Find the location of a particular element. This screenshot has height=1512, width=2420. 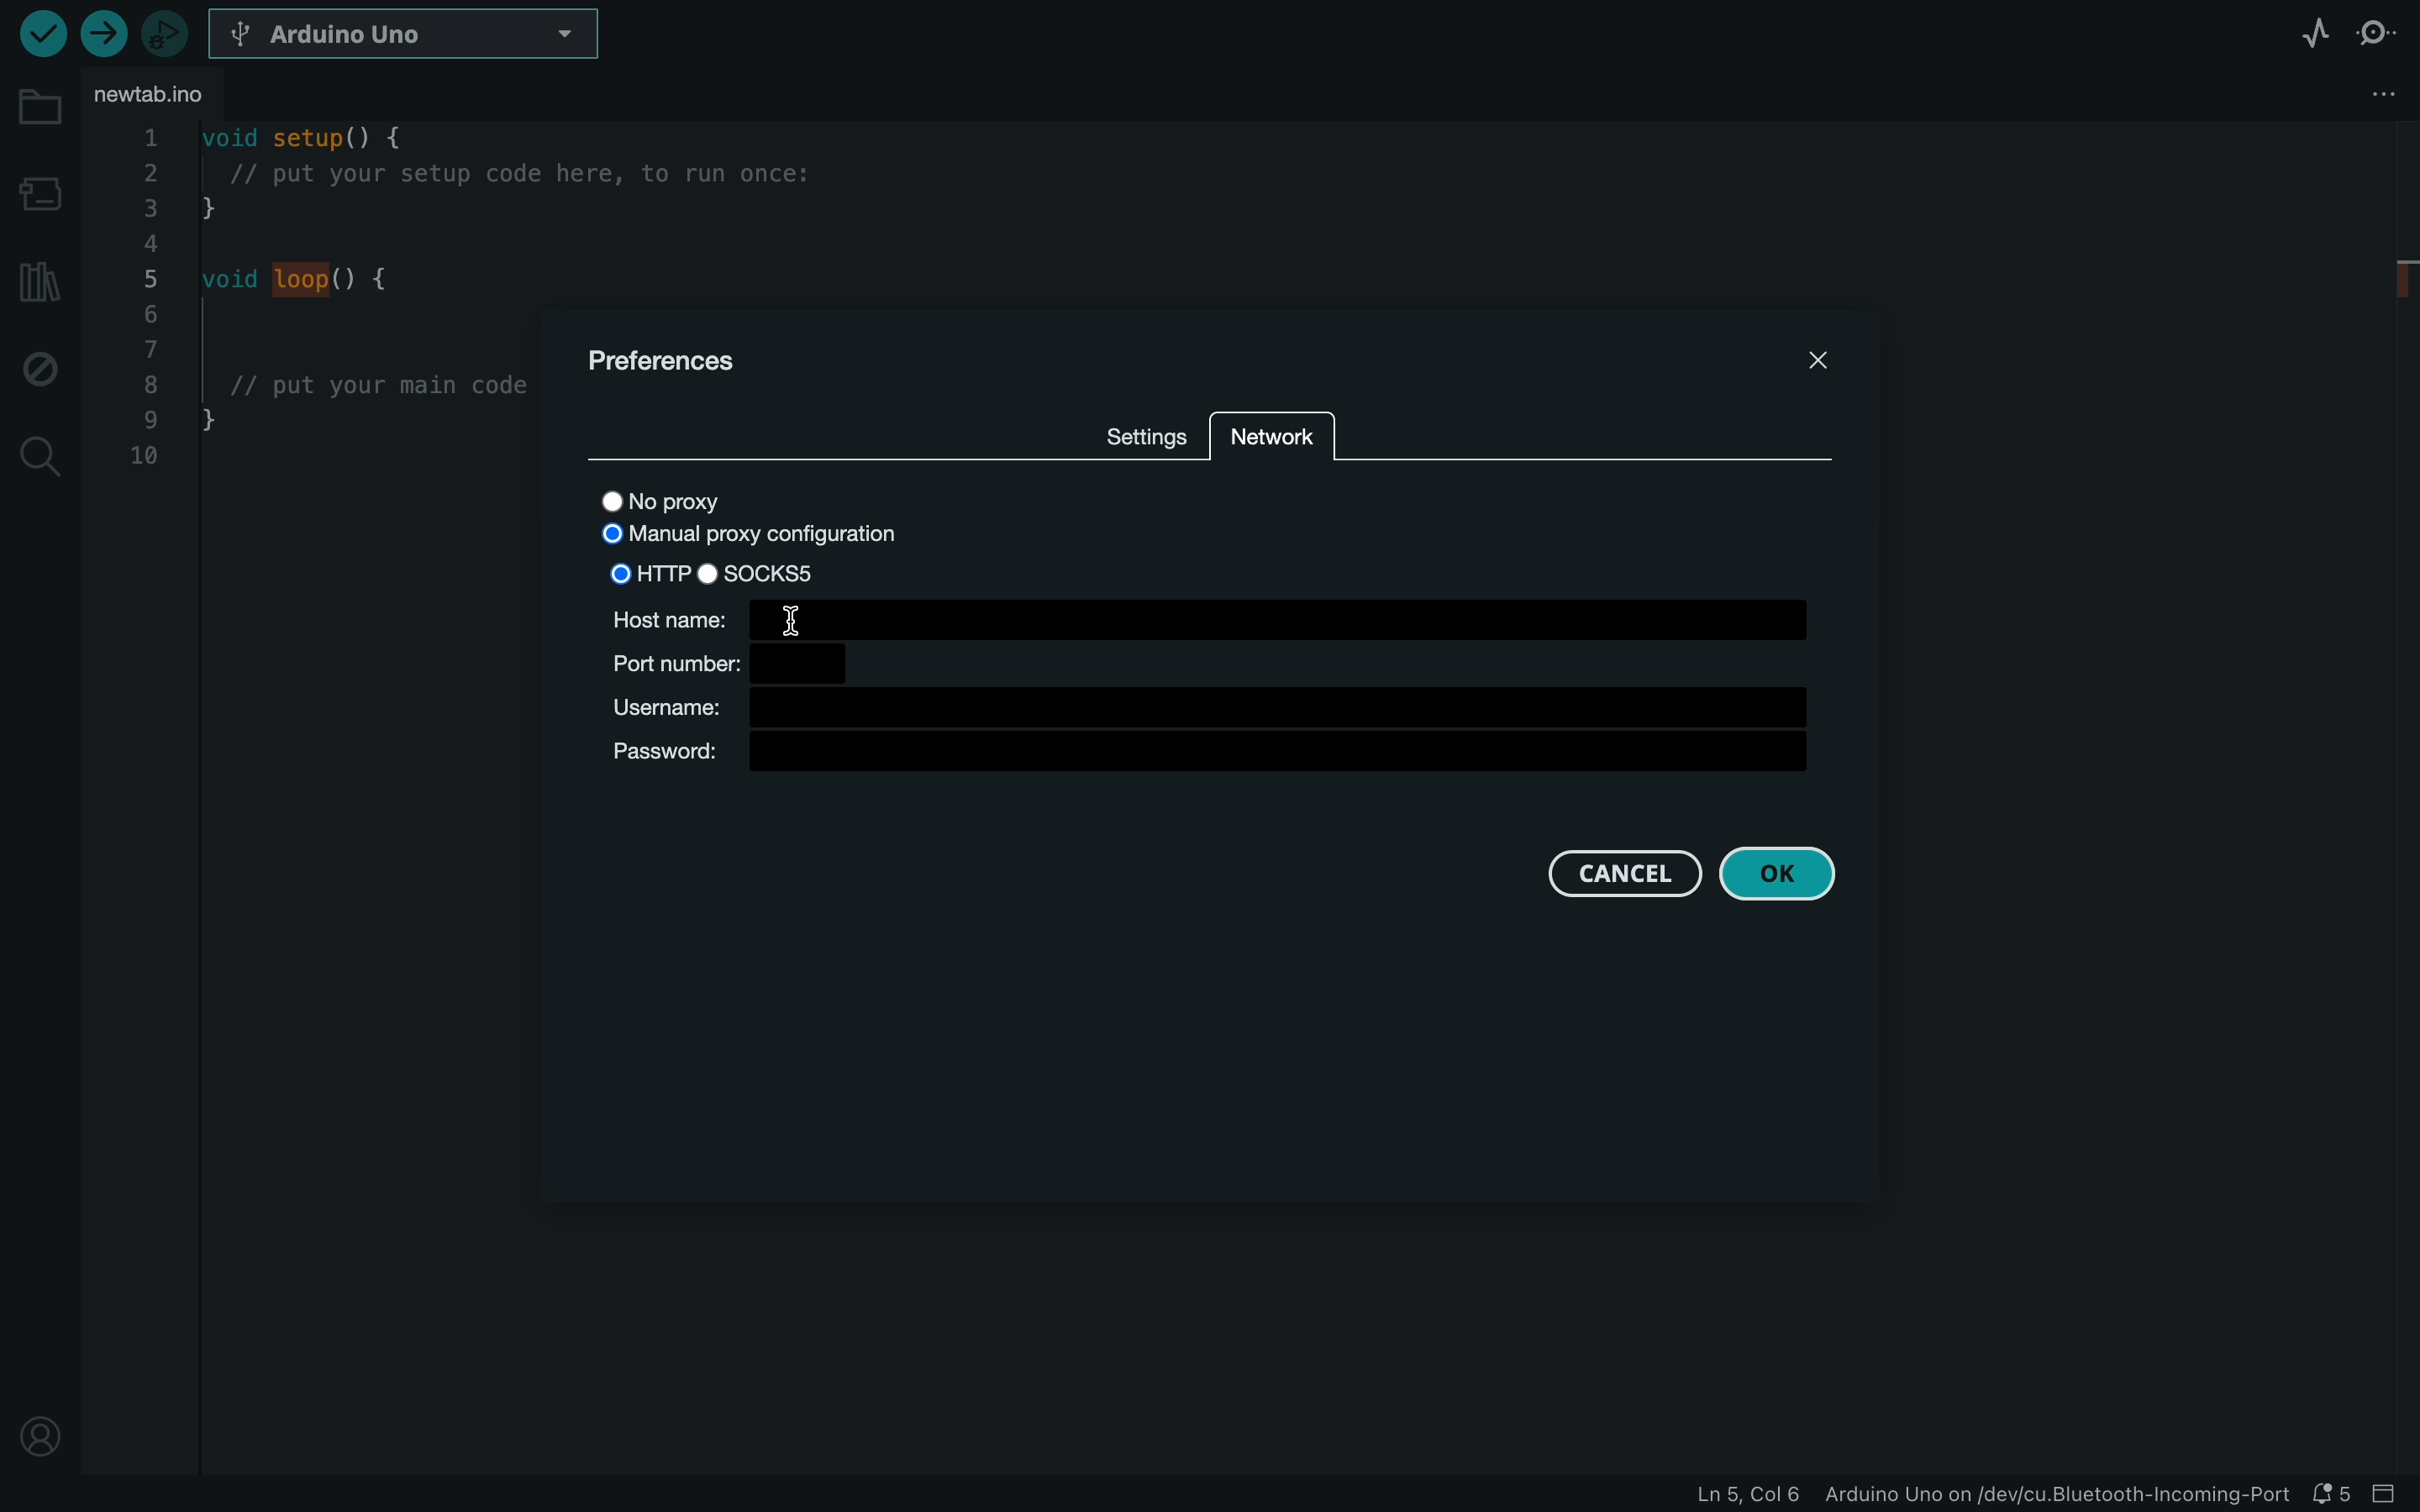

notification is located at coordinates (2334, 1494).